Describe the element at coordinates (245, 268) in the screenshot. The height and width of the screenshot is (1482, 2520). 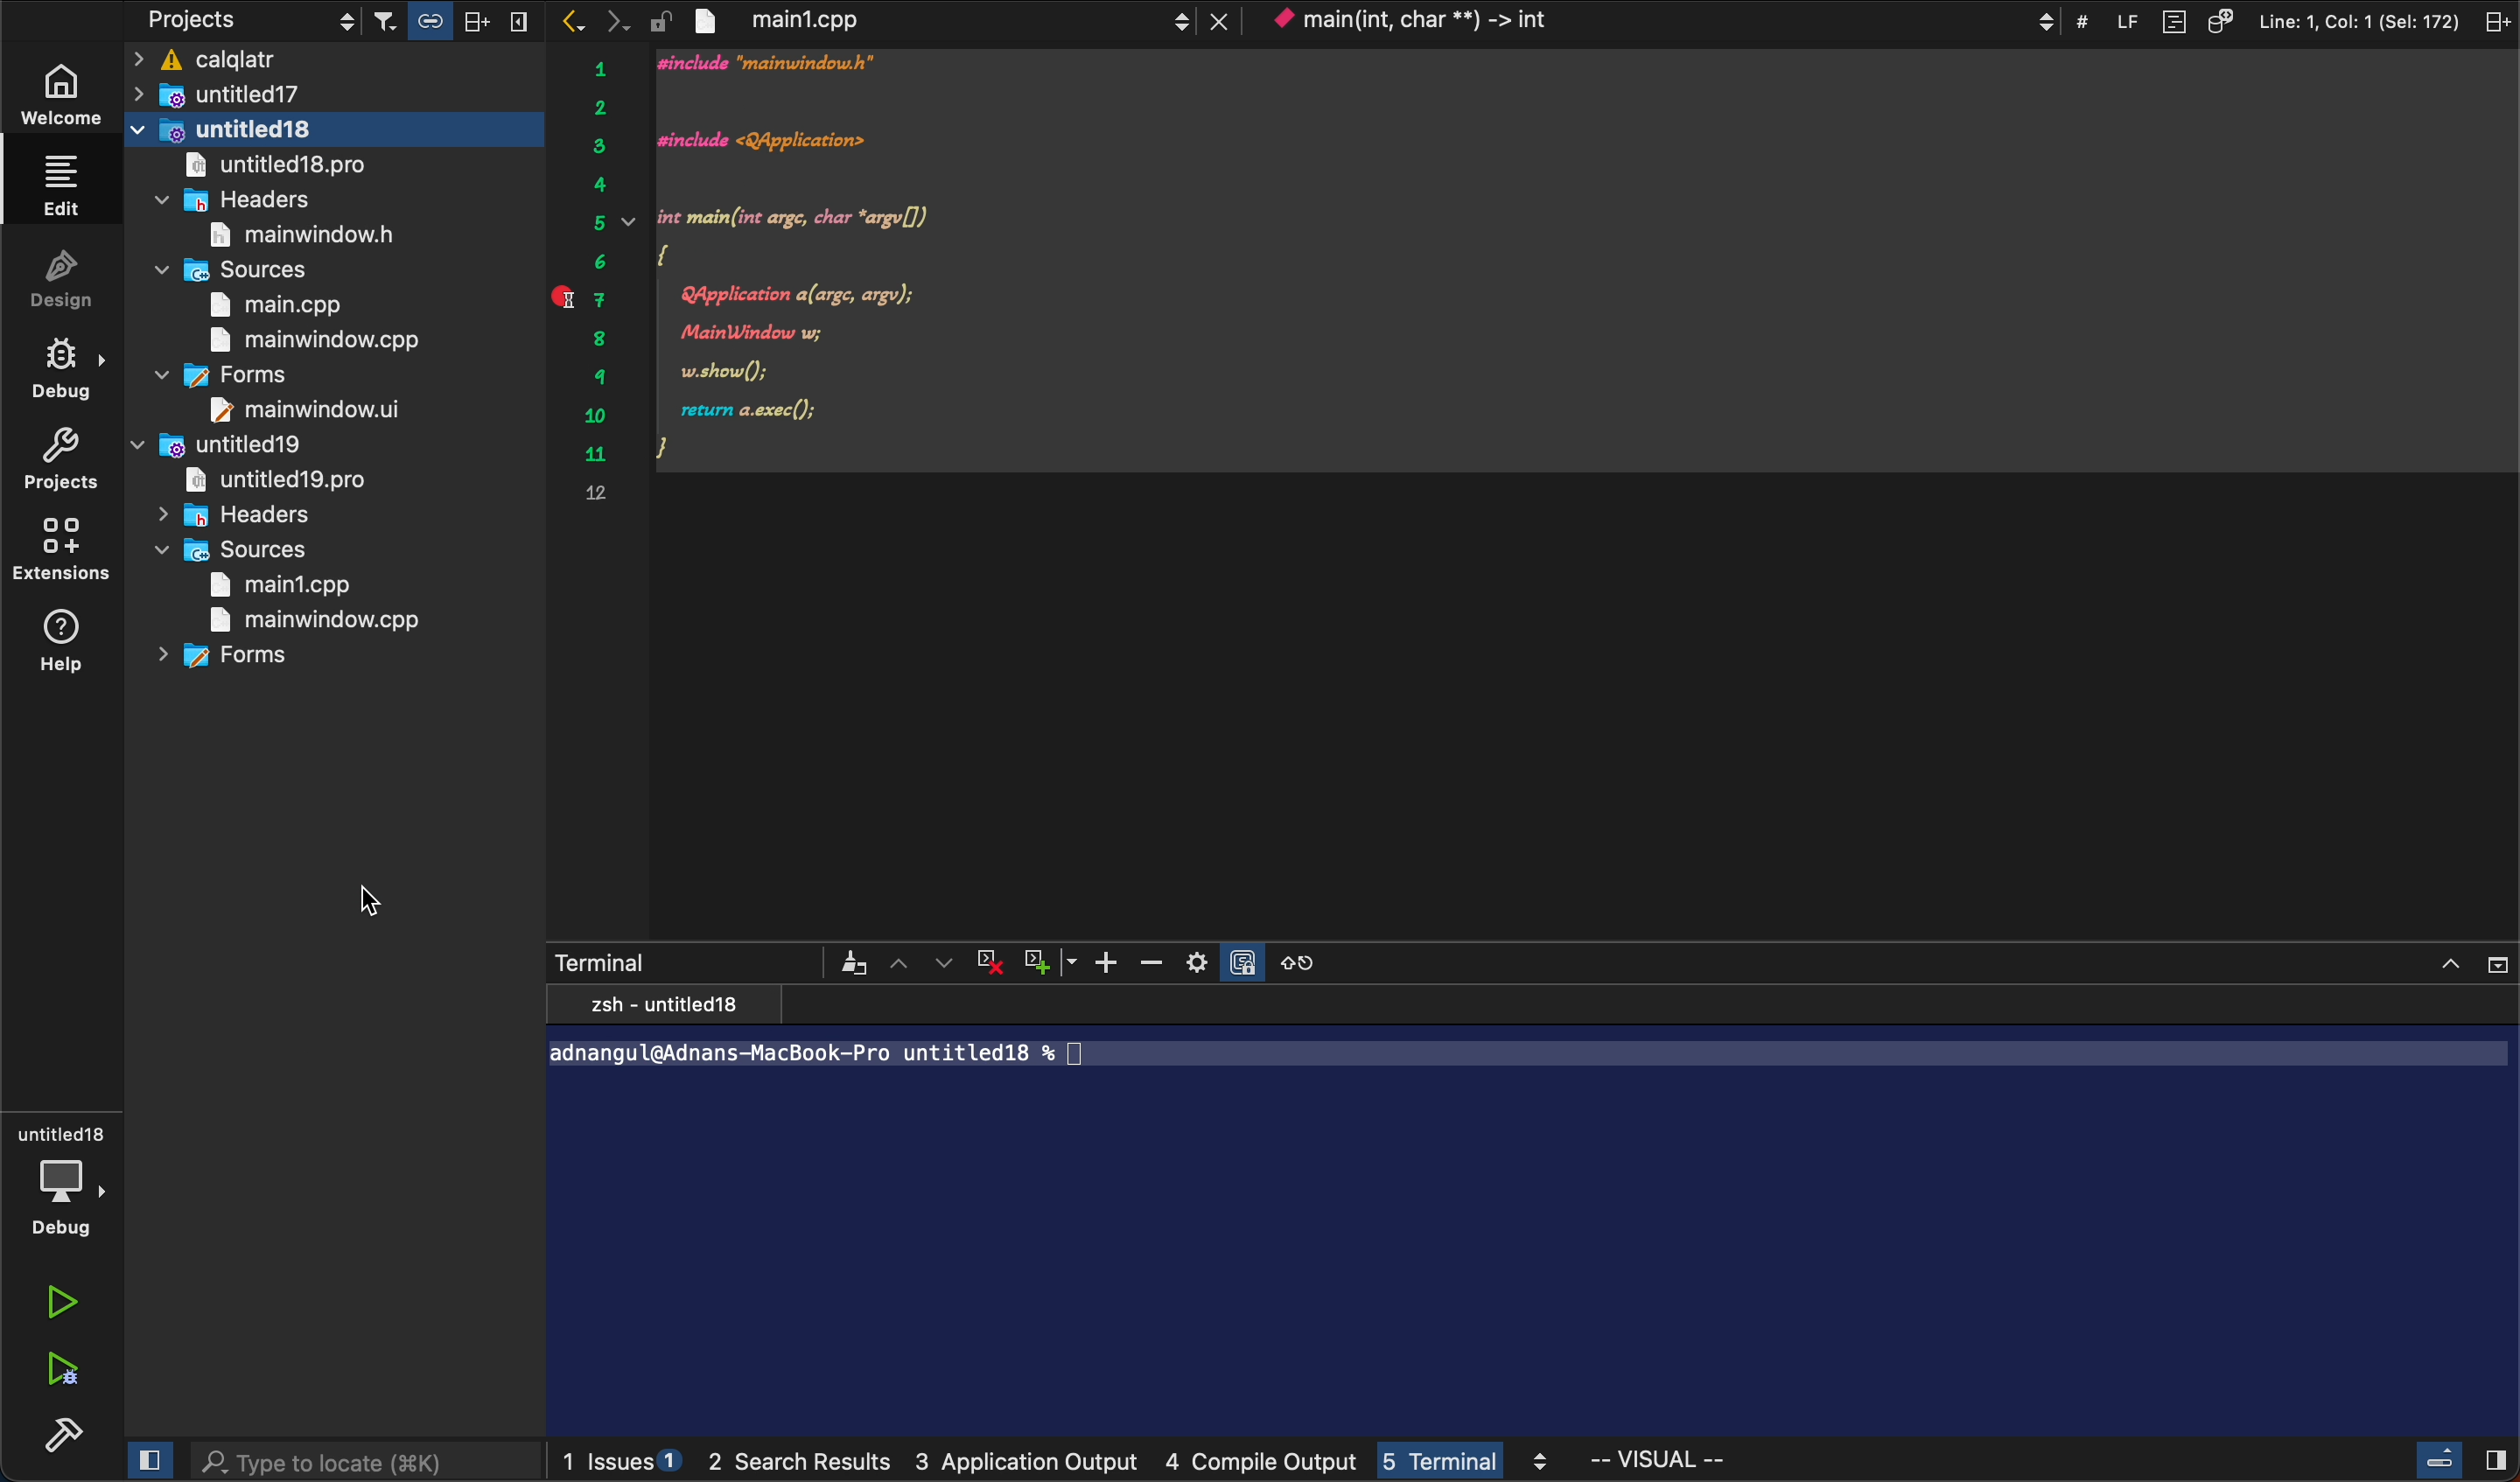
I see `sources` at that location.